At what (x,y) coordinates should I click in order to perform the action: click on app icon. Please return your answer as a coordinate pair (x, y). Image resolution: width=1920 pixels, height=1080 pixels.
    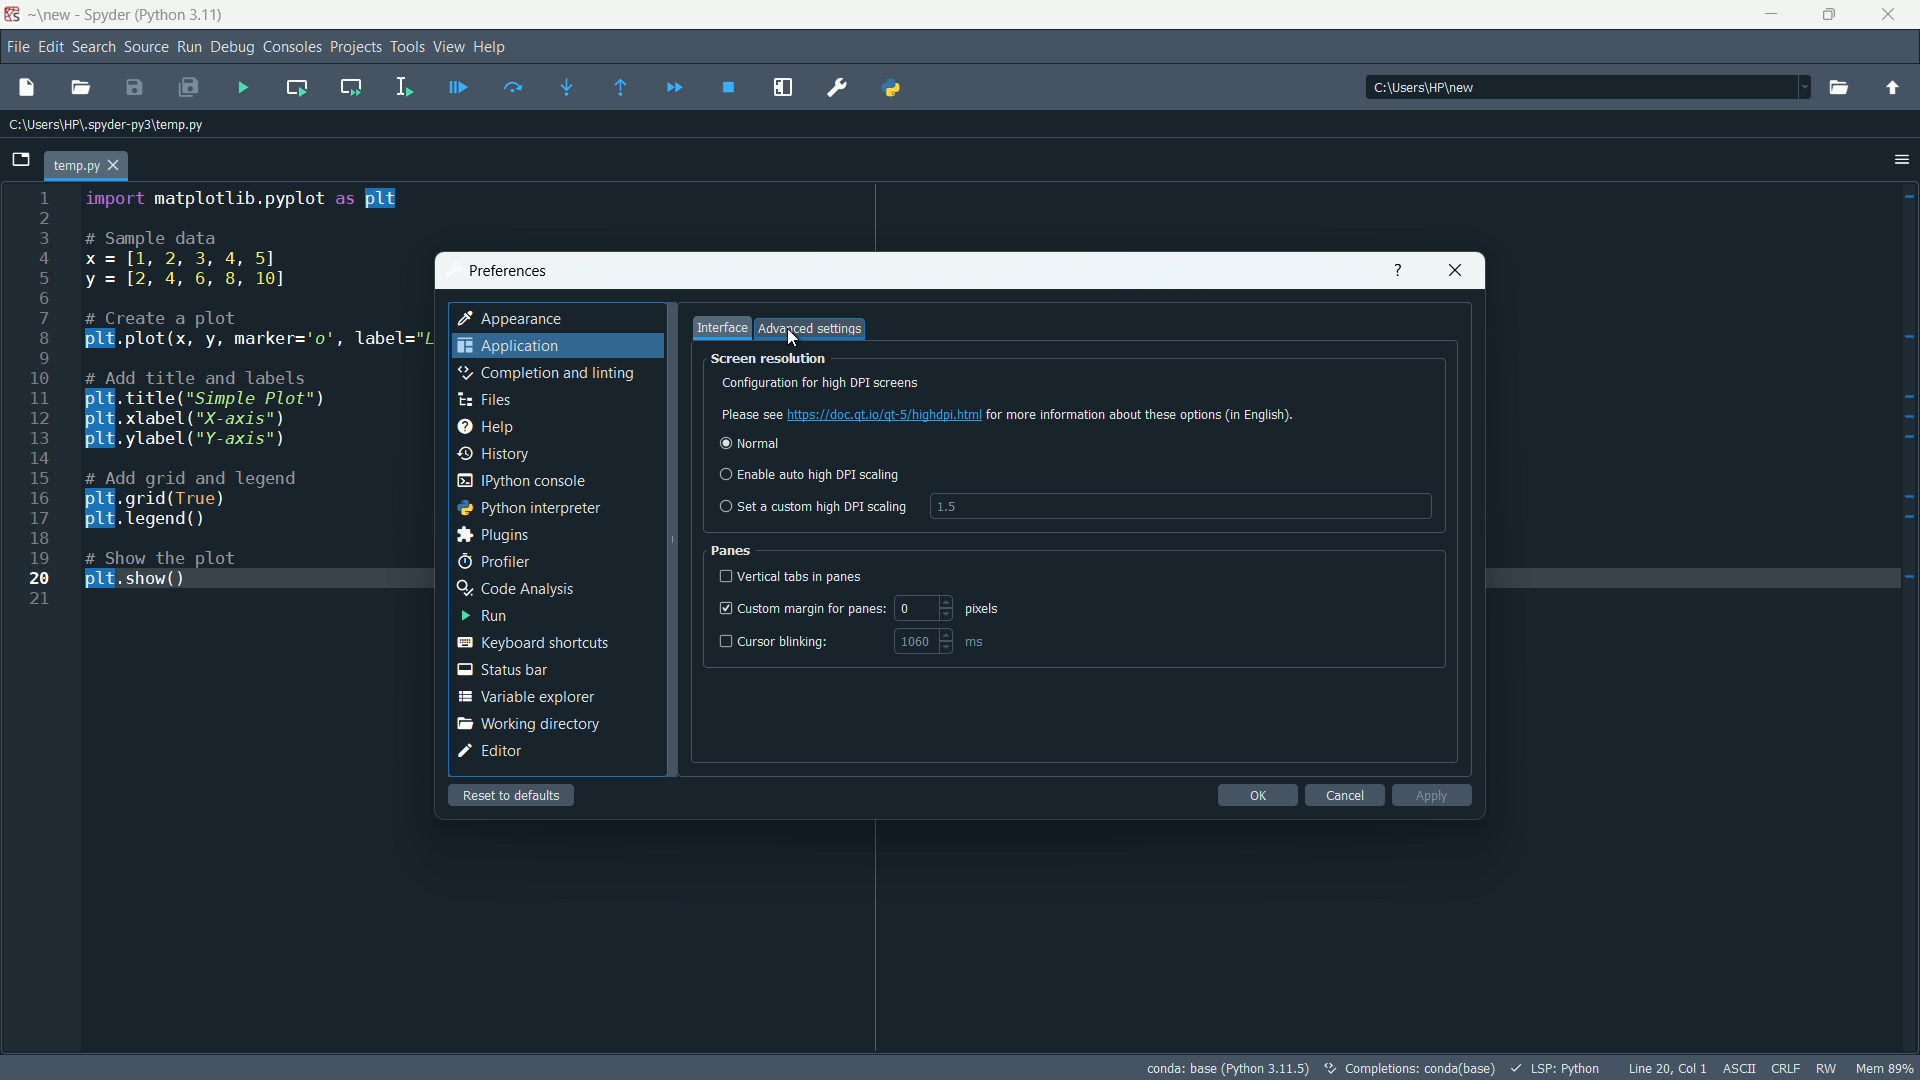
    Looking at the image, I should click on (15, 15).